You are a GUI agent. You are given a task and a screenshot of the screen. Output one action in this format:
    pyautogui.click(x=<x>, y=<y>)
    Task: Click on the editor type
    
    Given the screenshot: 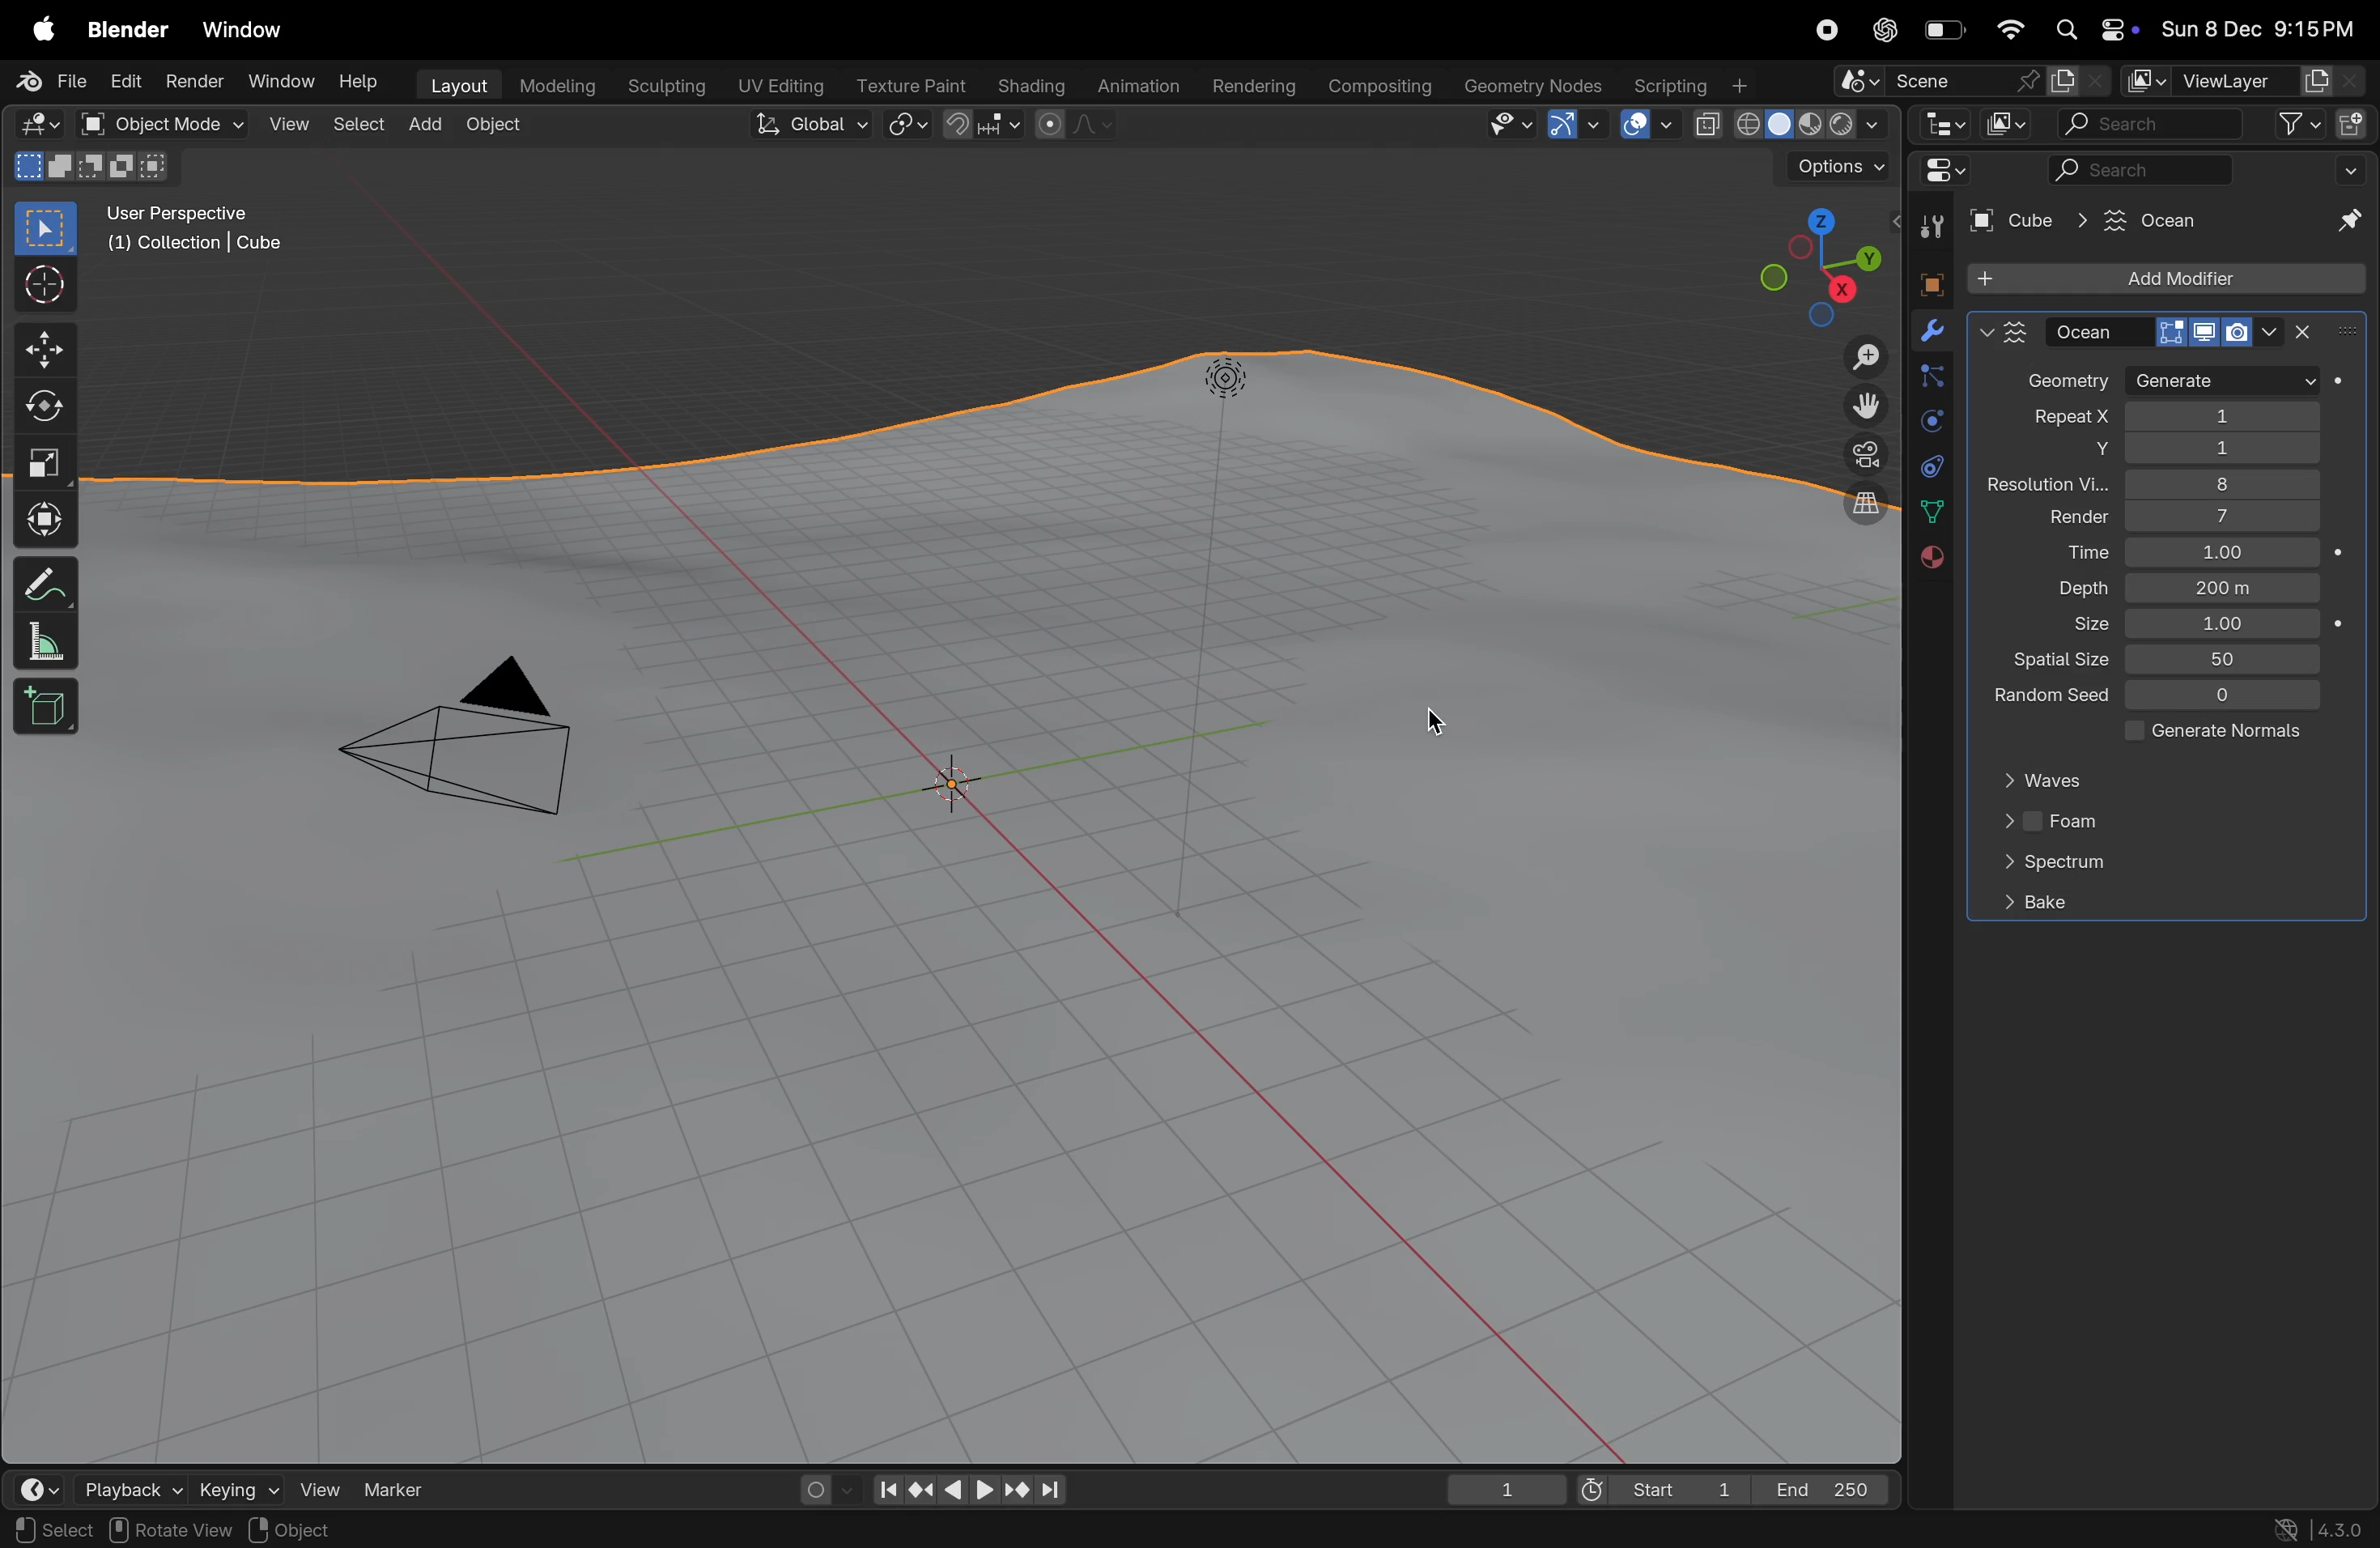 What is the action you would take?
    pyautogui.click(x=38, y=125)
    